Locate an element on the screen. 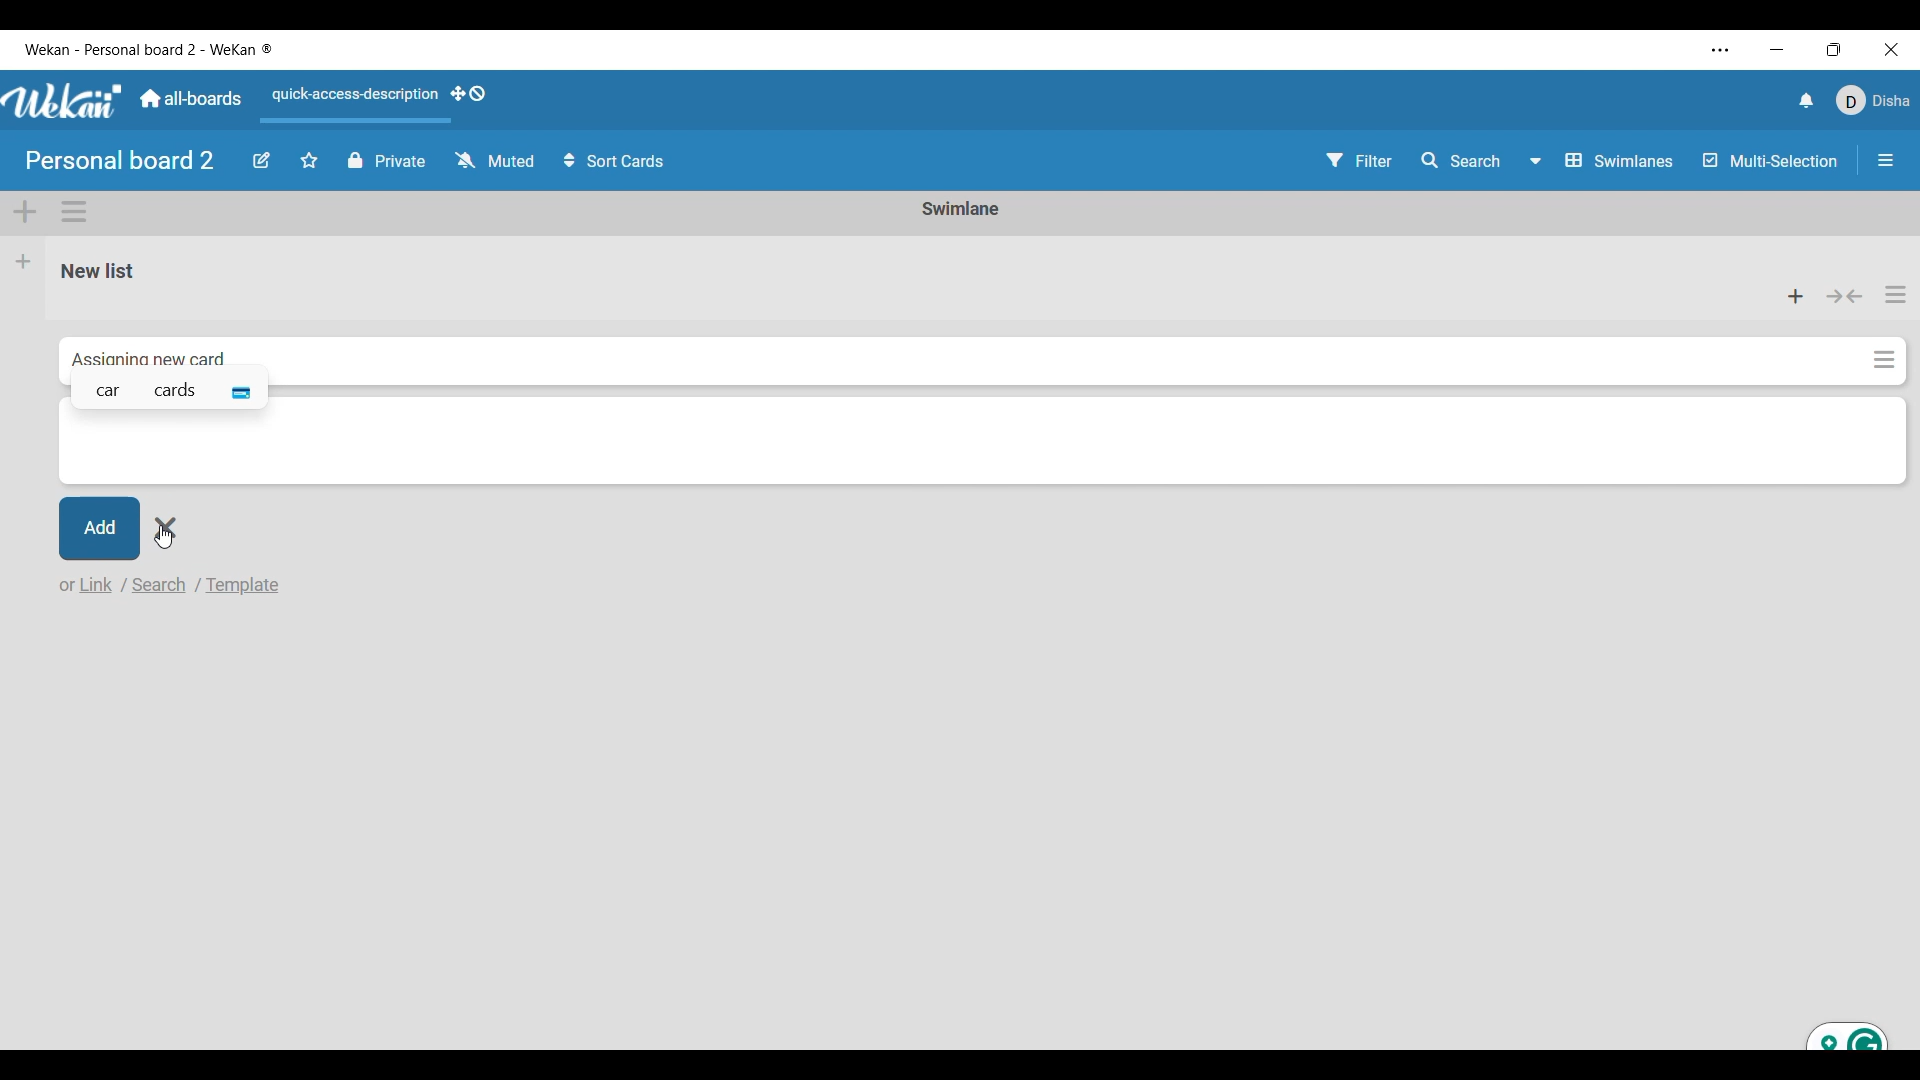 This screenshot has height=1080, width=1920. Quick access description is located at coordinates (351, 103).